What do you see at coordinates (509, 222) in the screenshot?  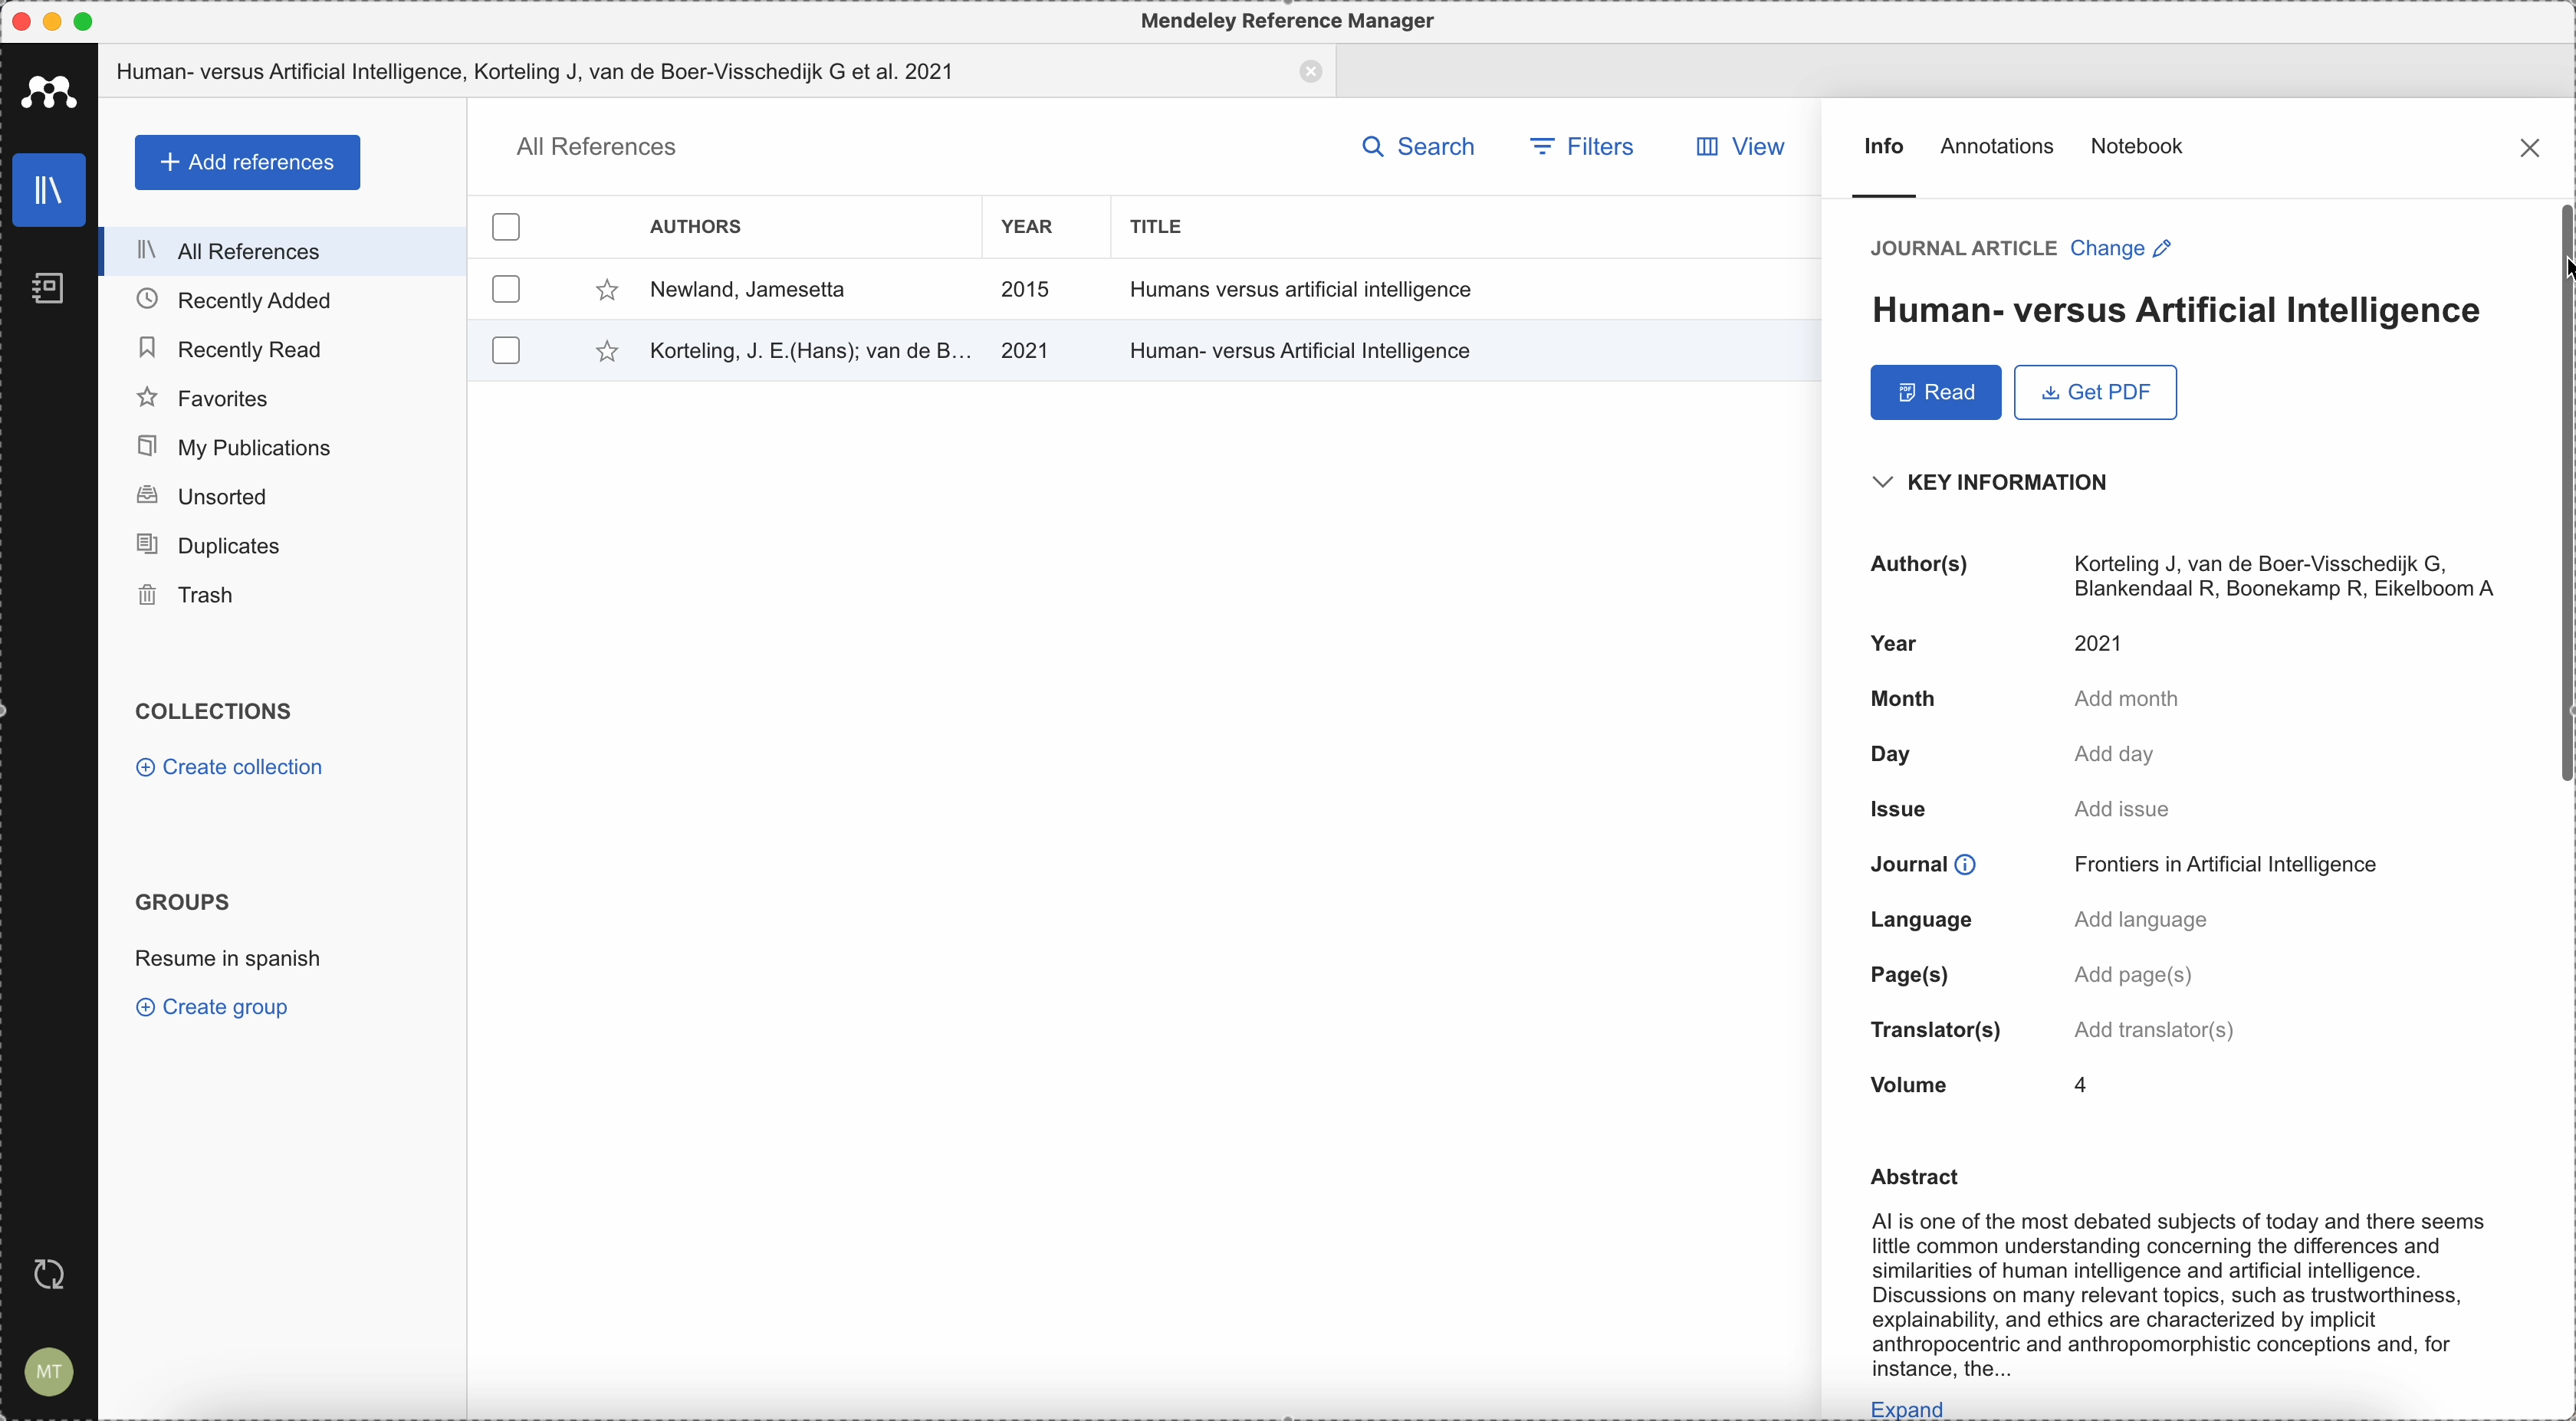 I see `checkbox` at bounding box center [509, 222].